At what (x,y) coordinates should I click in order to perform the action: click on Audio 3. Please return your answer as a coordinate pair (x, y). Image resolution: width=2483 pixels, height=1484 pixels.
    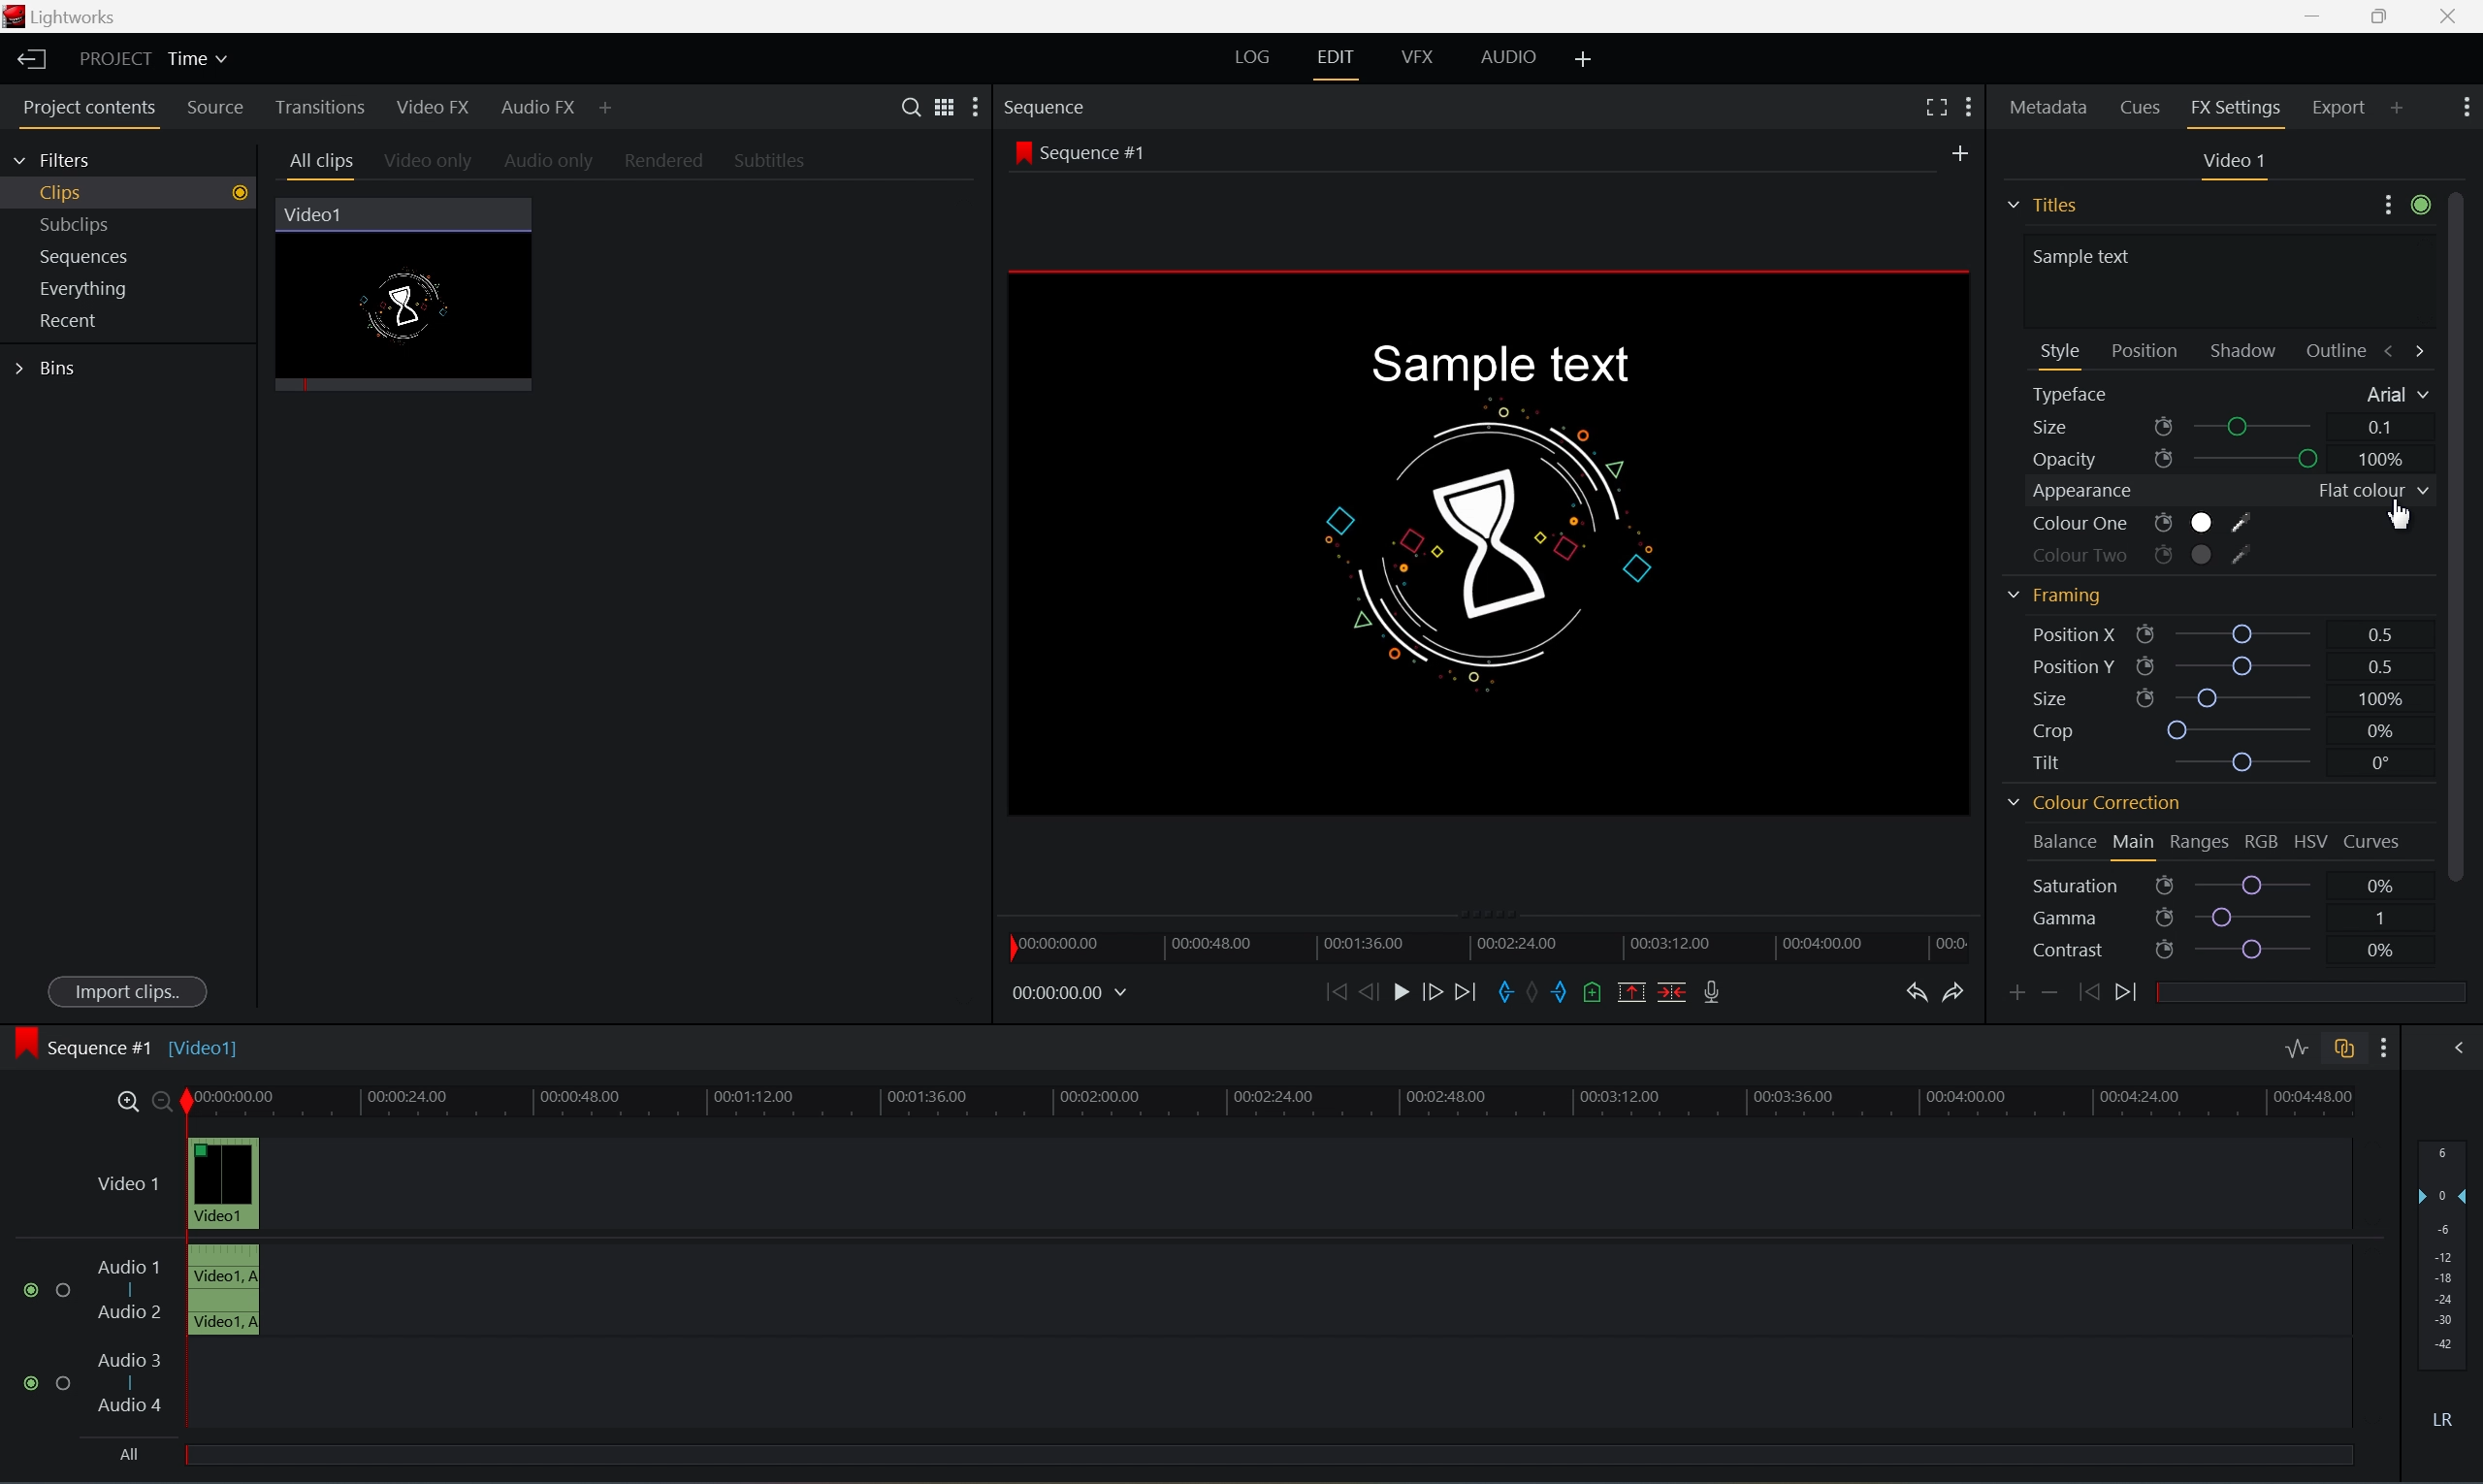
    Looking at the image, I should click on (129, 1359).